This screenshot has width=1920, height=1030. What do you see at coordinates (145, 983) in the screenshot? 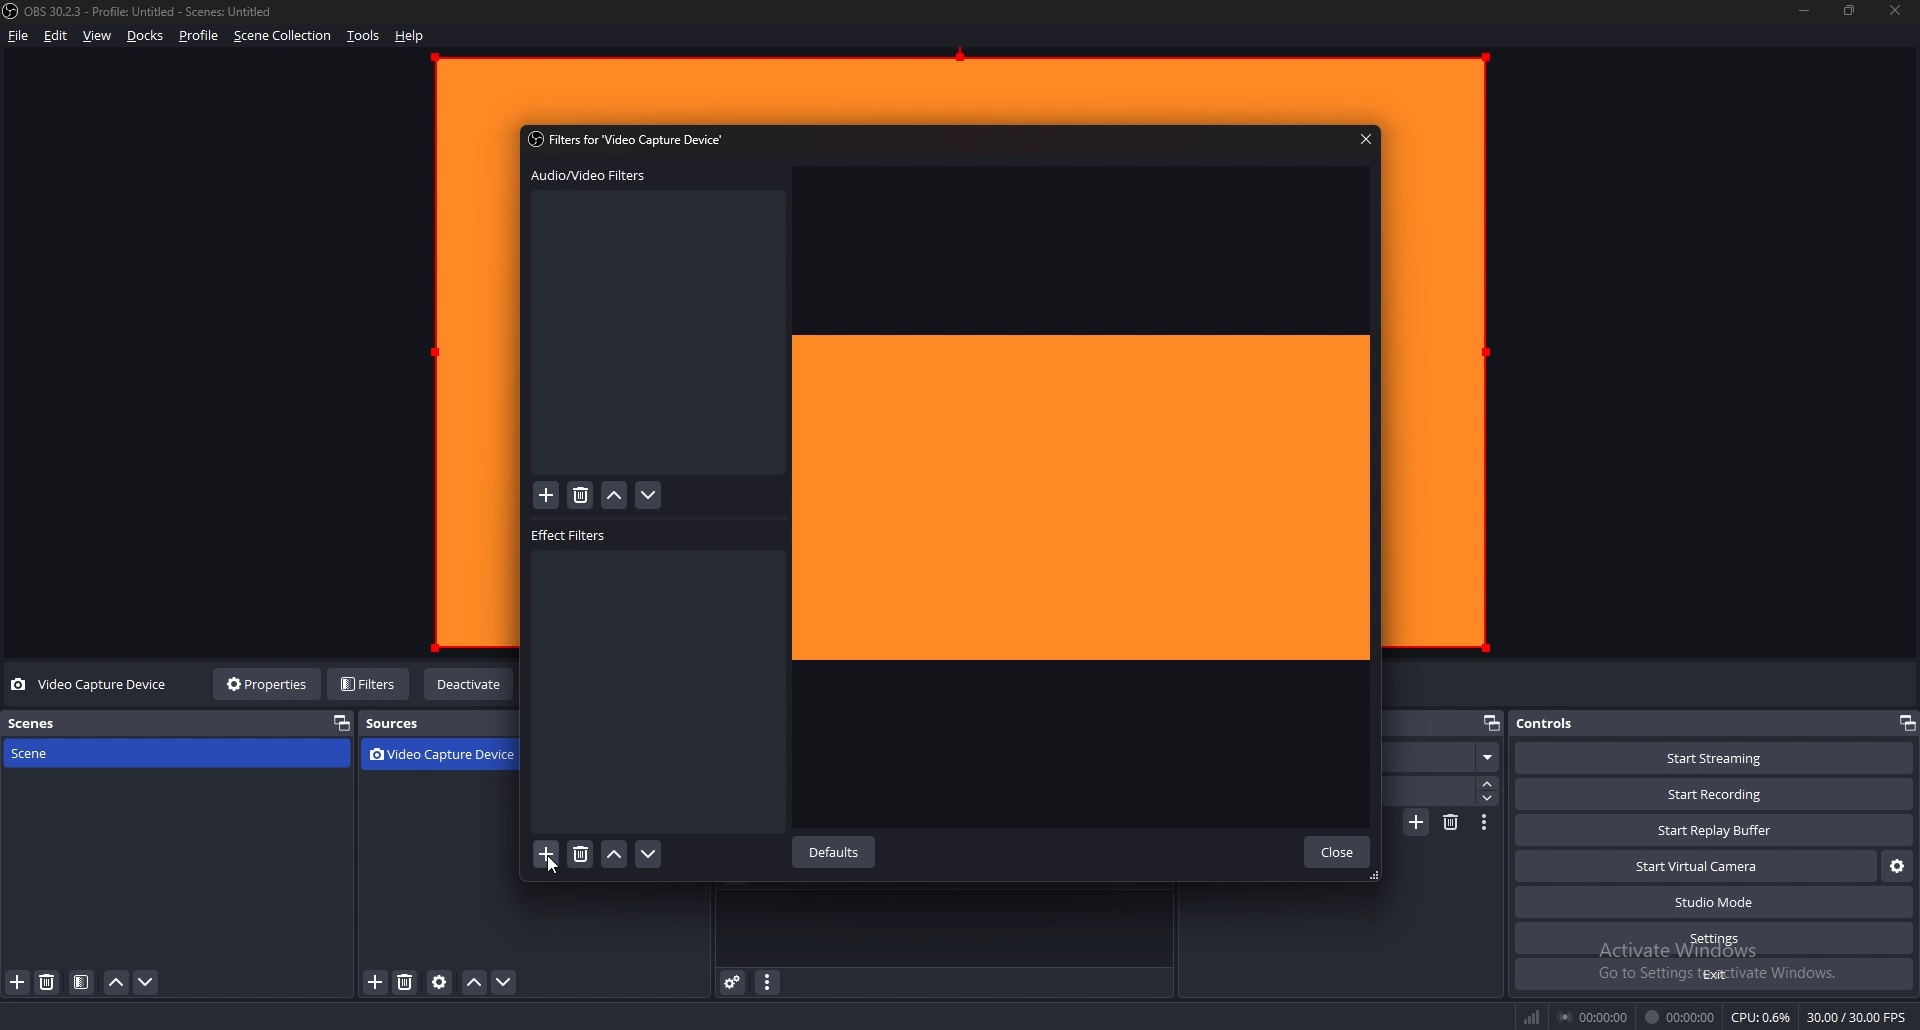
I see `move scene down` at bounding box center [145, 983].